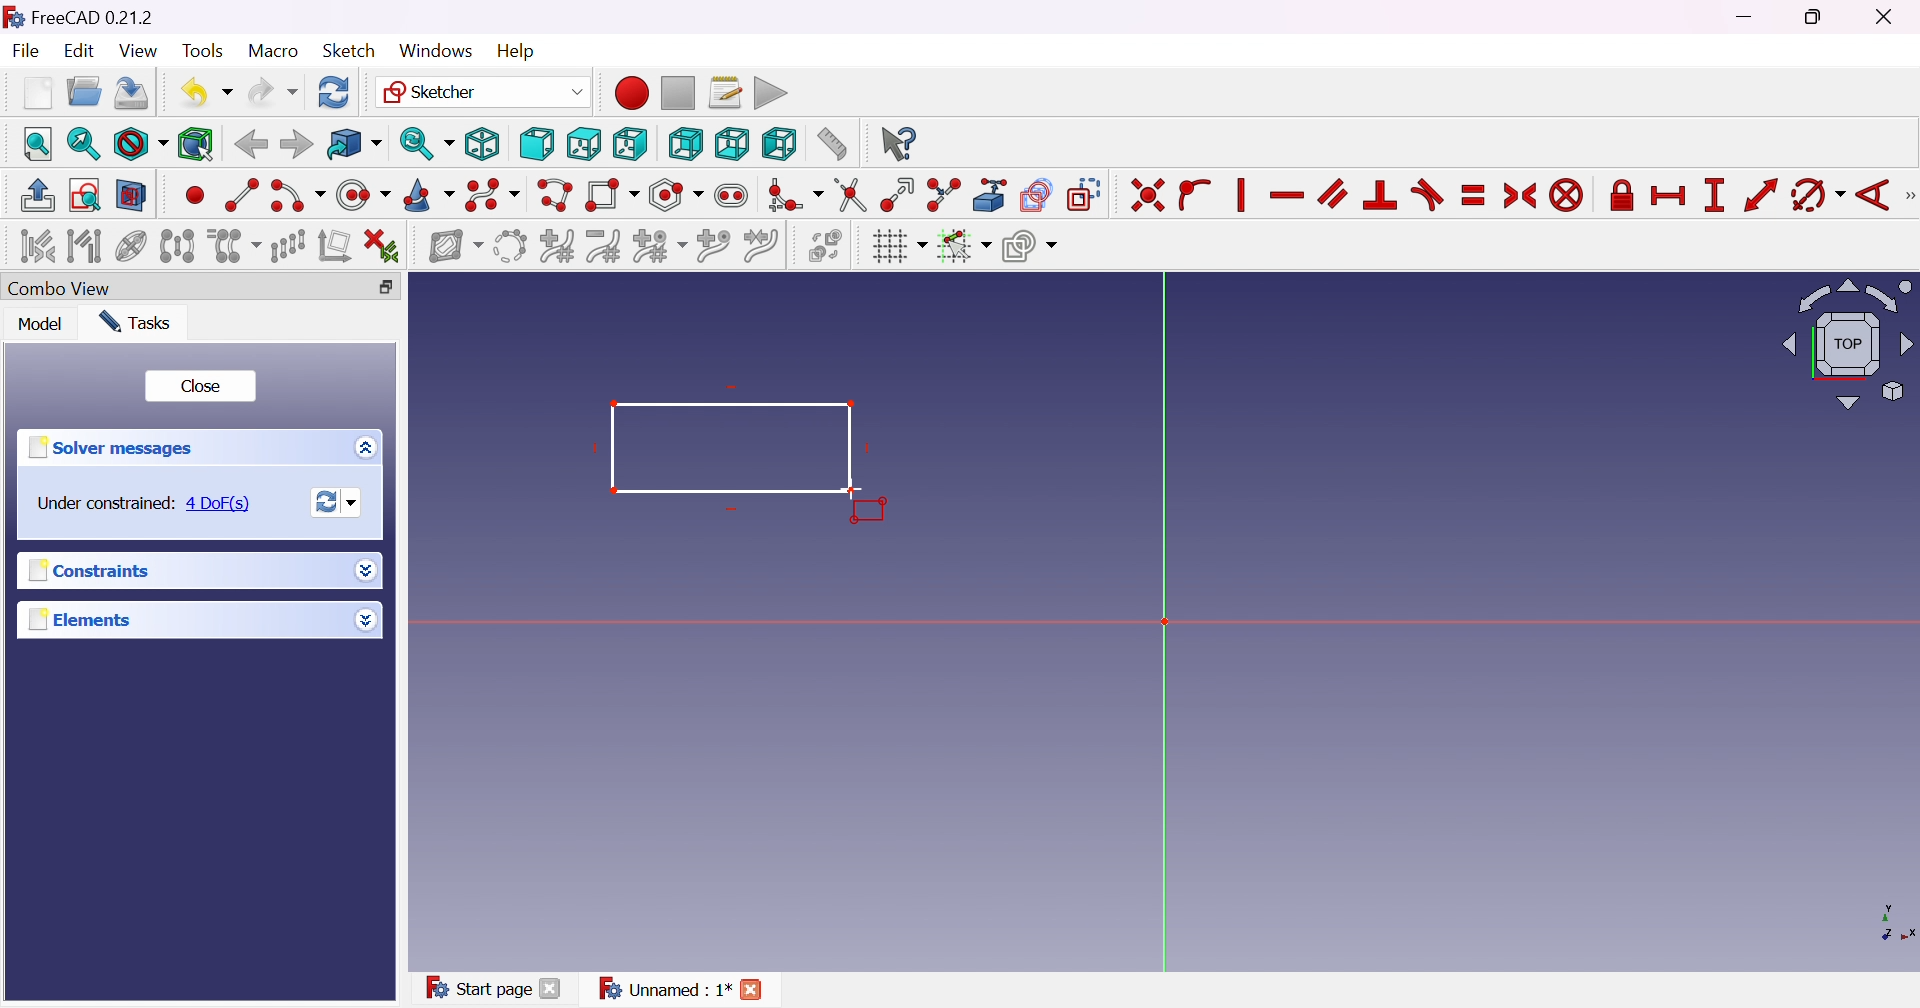 The image size is (1920, 1008). I want to click on Elements, so click(81, 619).